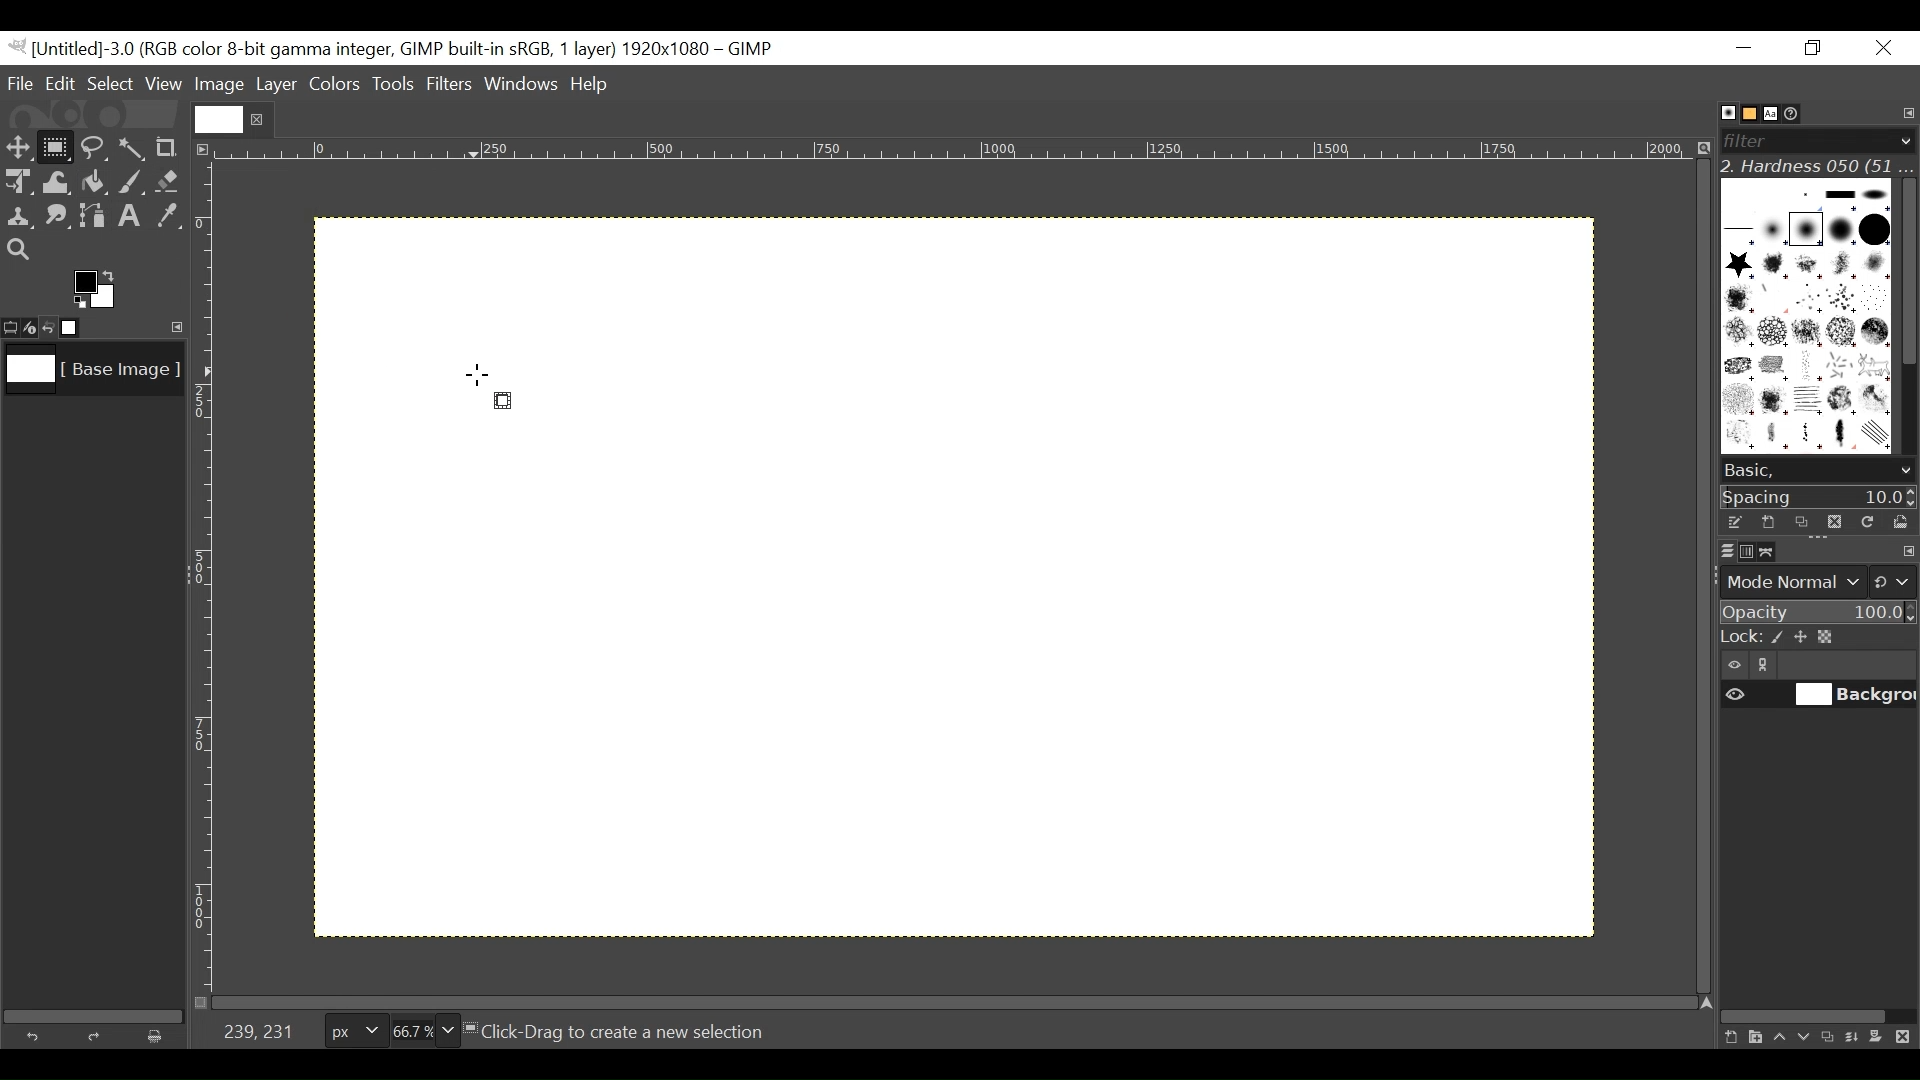  Describe the element at coordinates (133, 218) in the screenshot. I see `Text tool` at that location.